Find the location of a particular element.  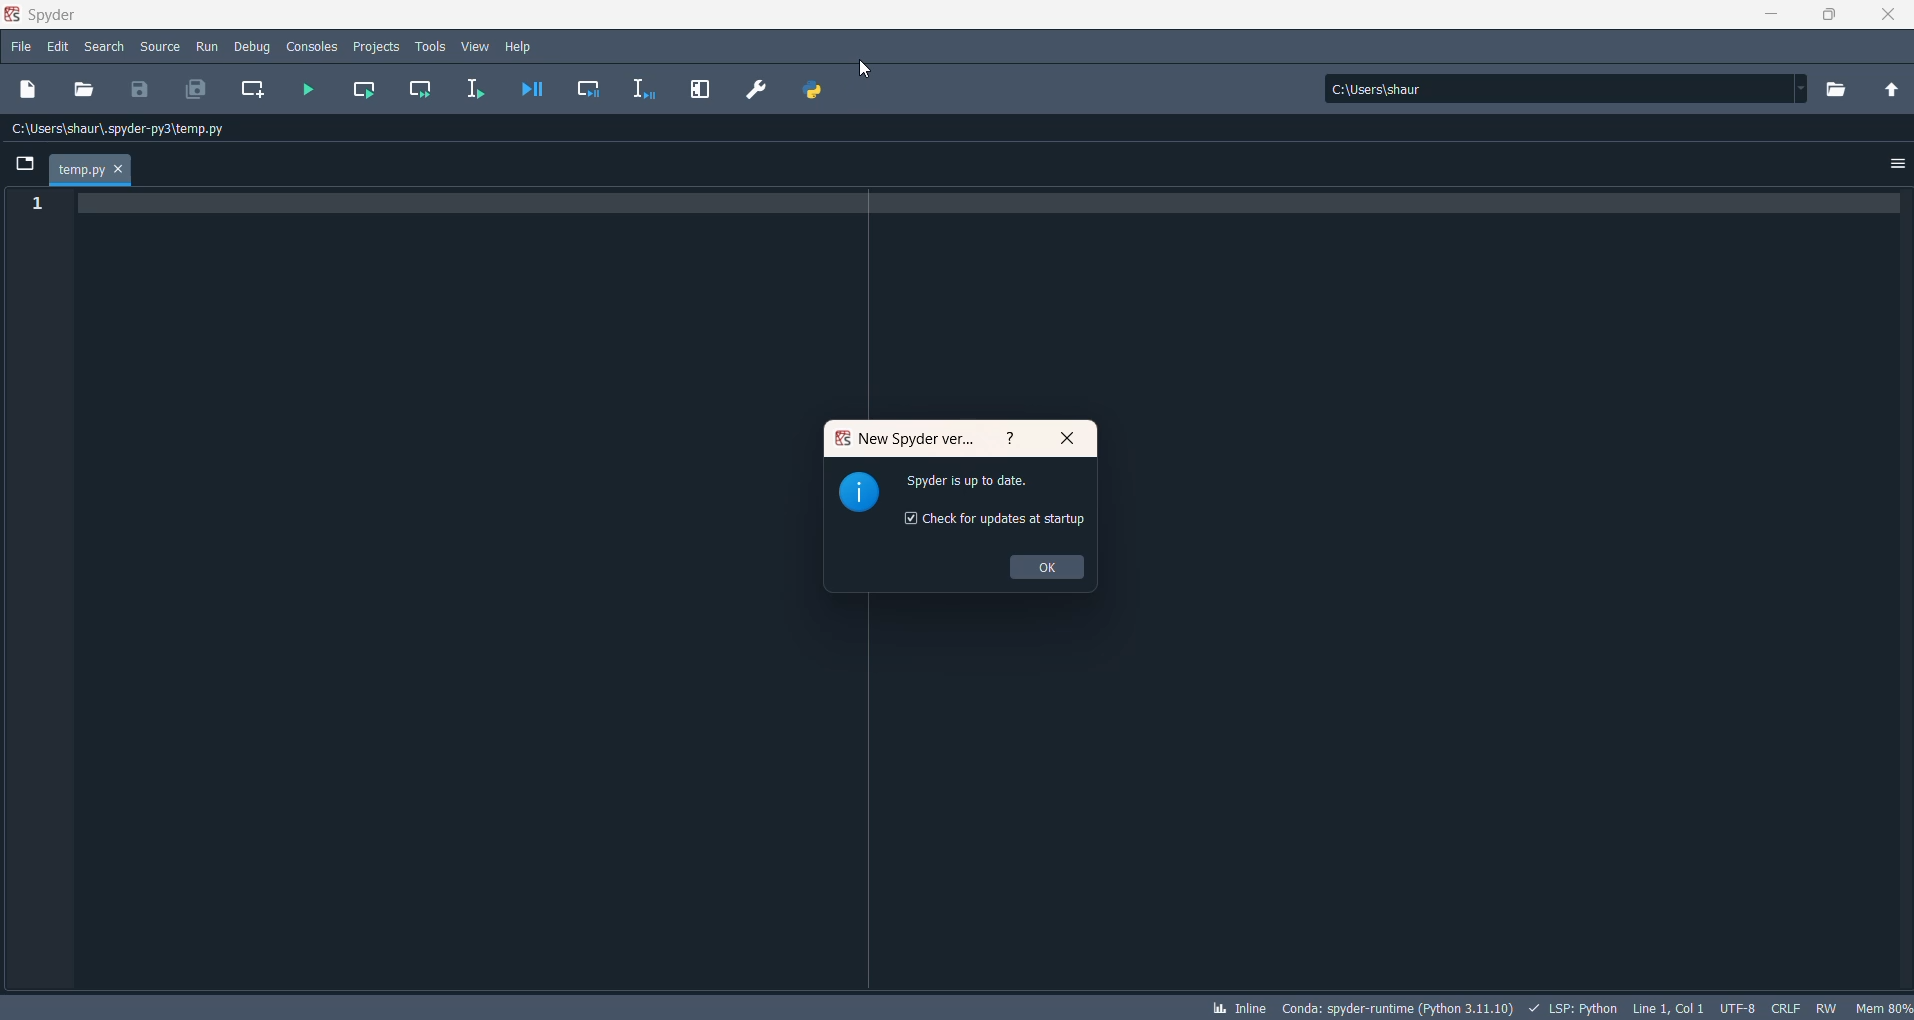

source is located at coordinates (160, 47).